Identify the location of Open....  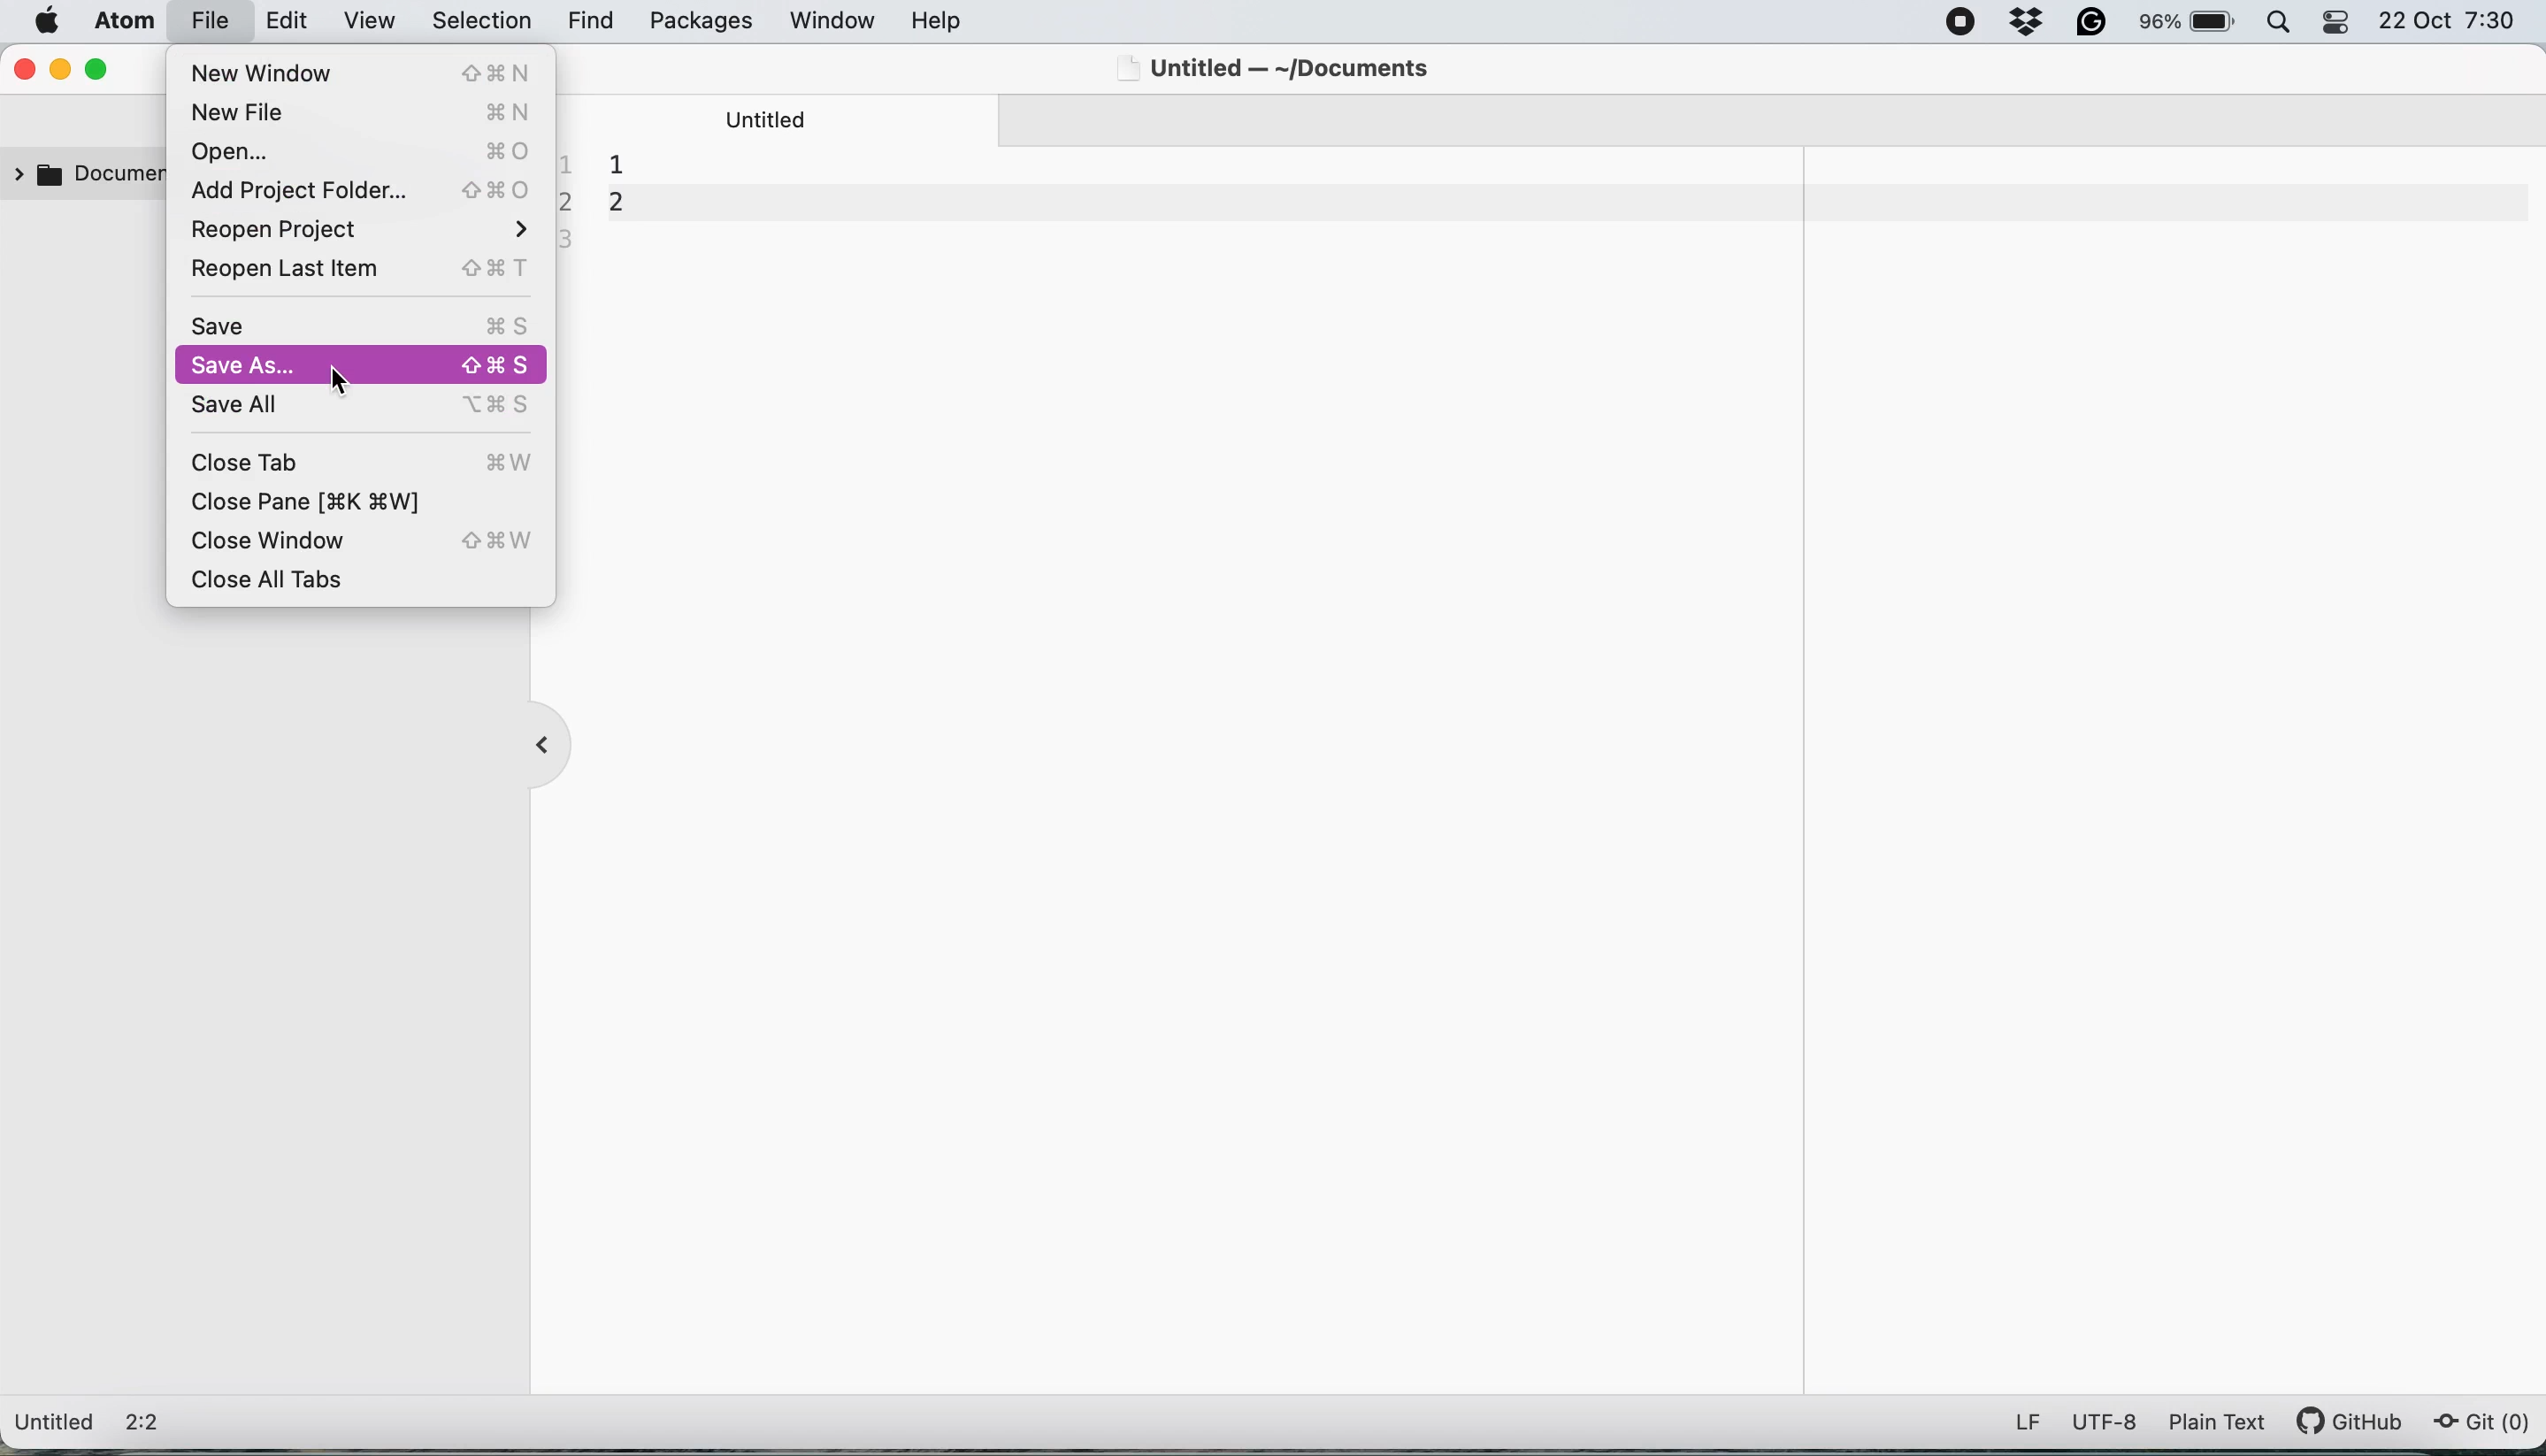
(361, 148).